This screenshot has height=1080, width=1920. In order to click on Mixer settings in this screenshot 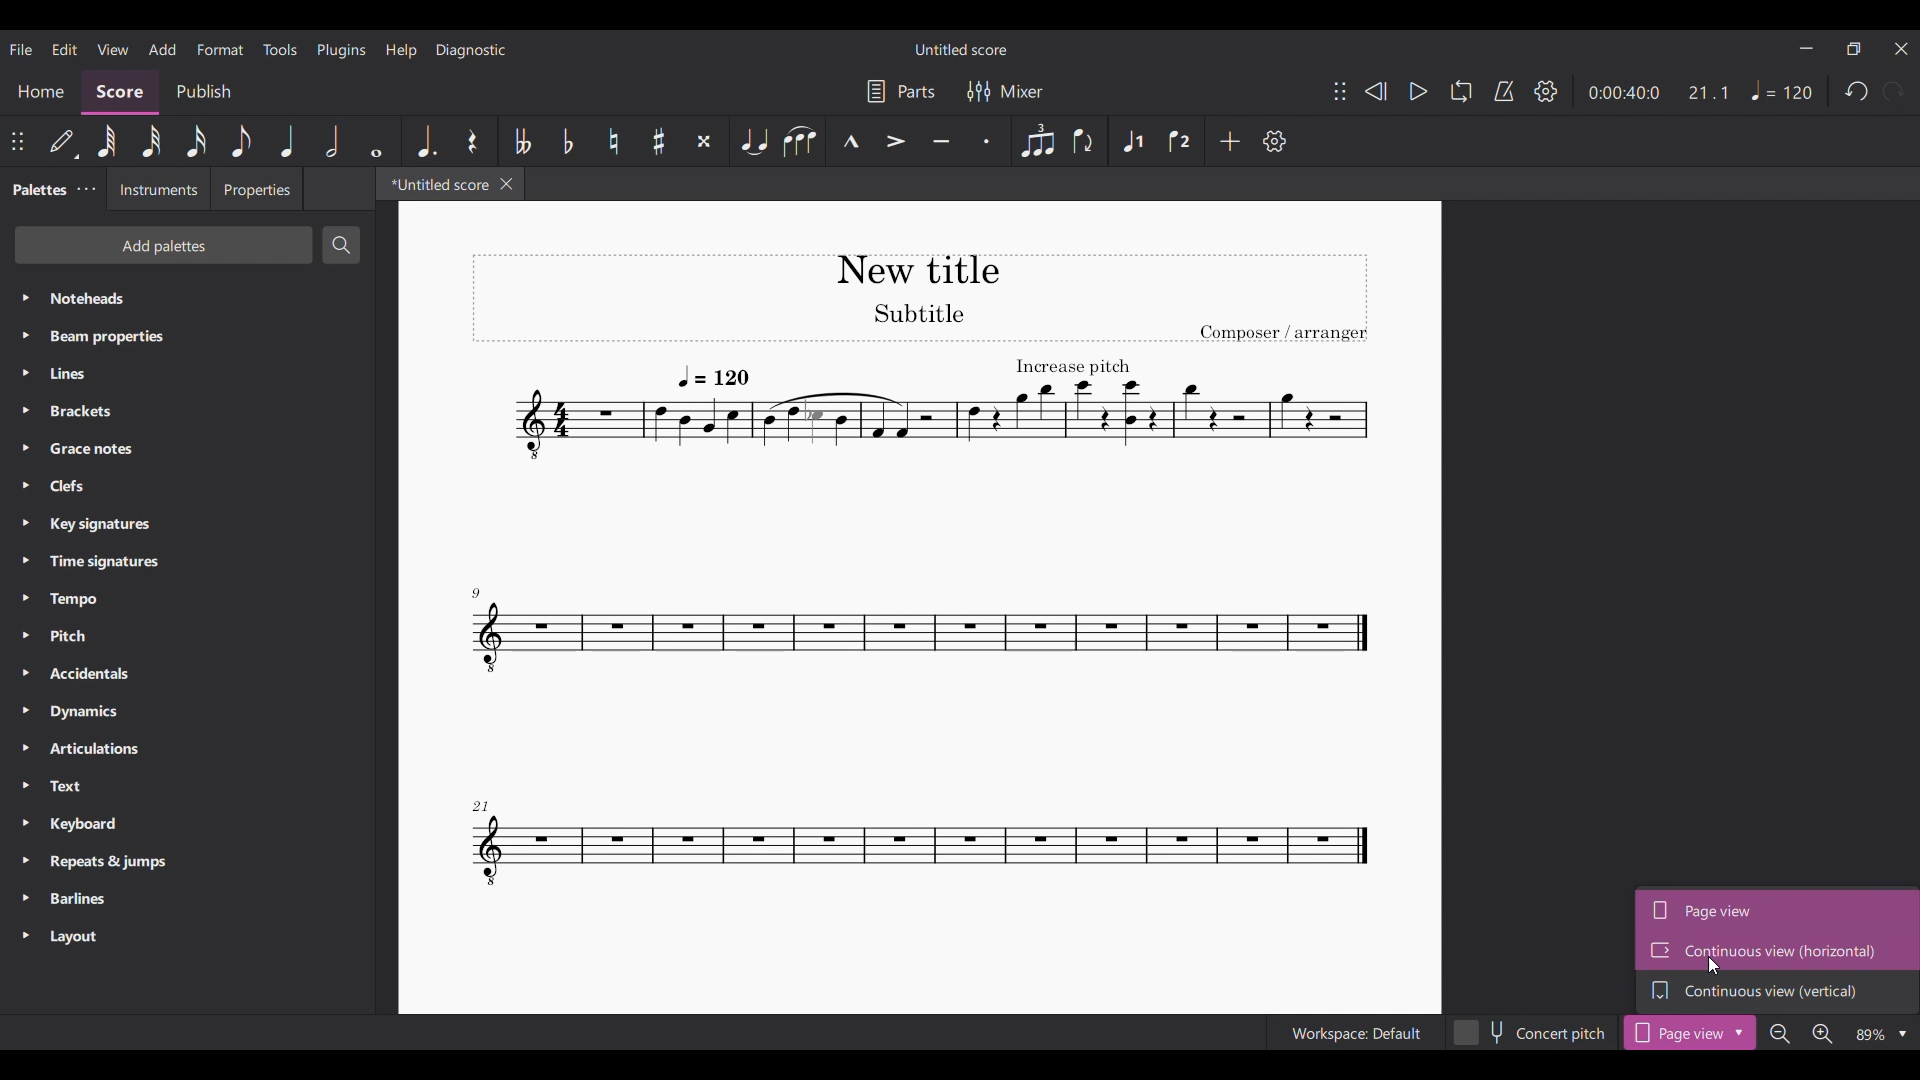, I will do `click(1005, 91)`.